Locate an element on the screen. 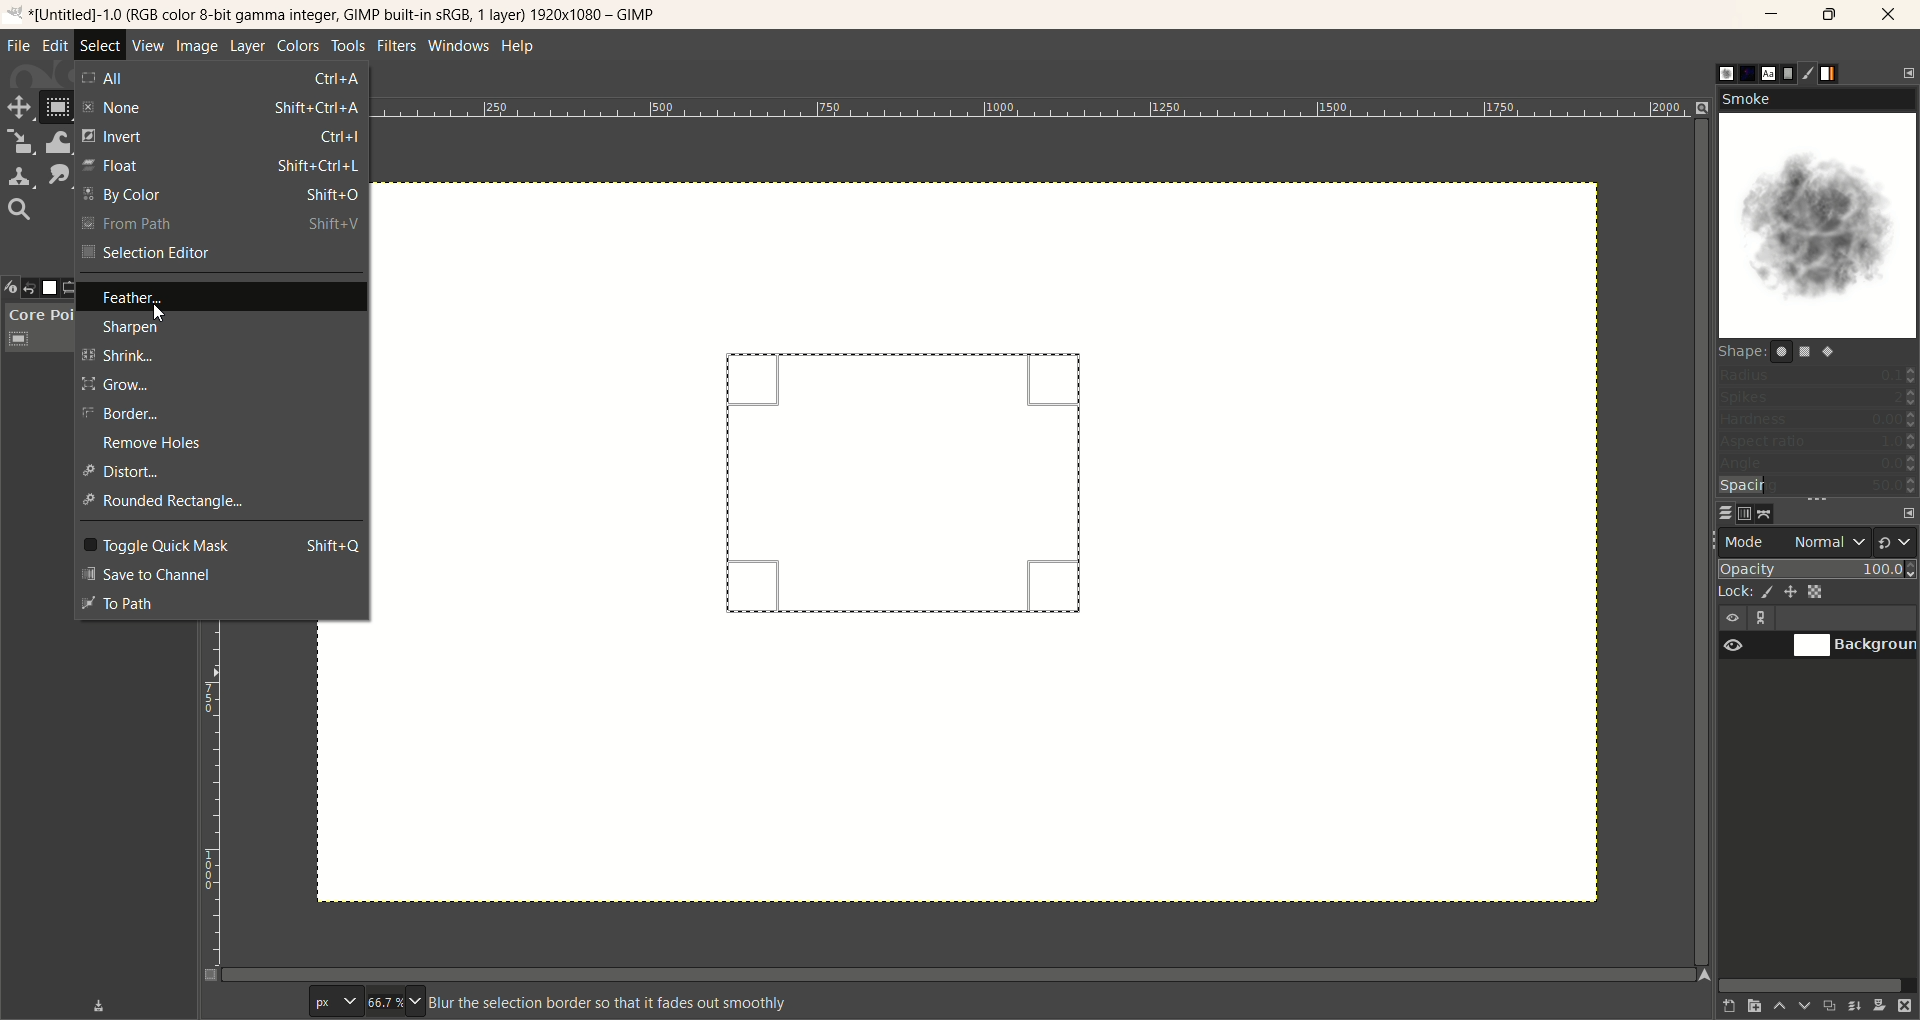 Image resolution: width=1920 pixels, height=1020 pixels. colors is located at coordinates (298, 46).